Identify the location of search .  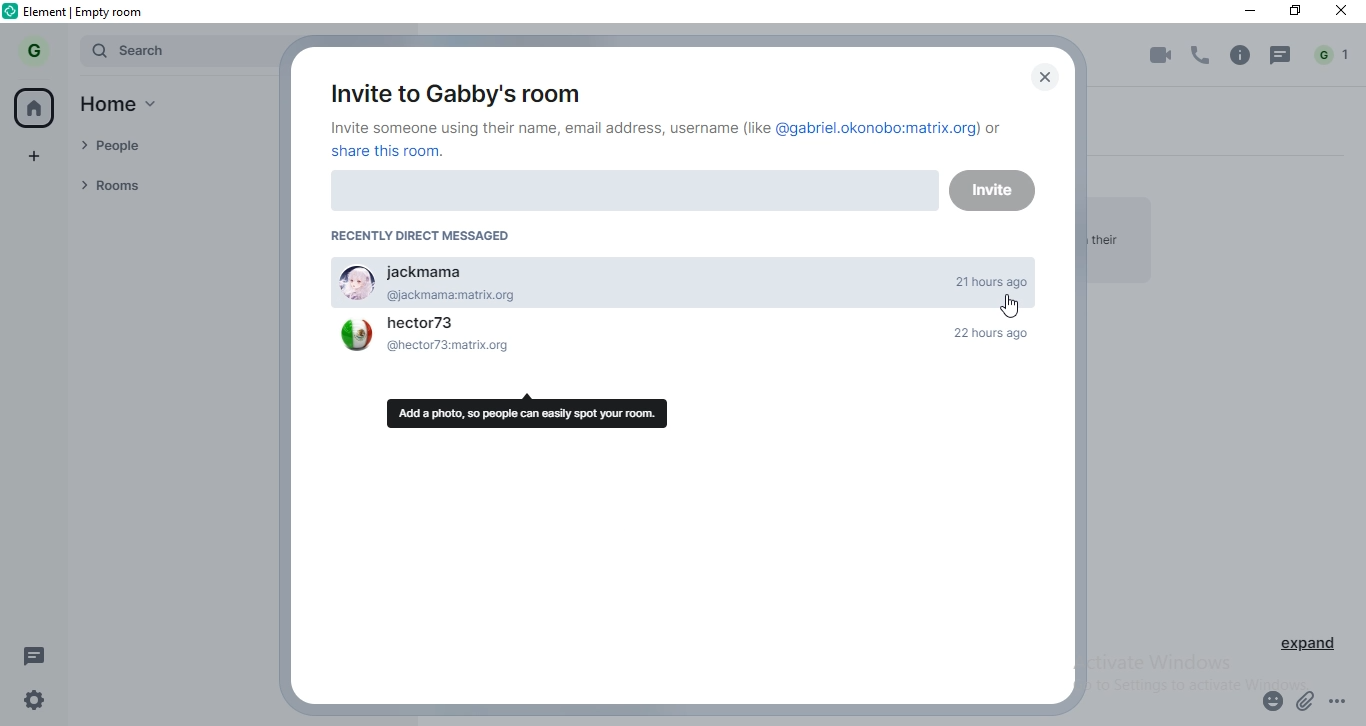
(174, 51).